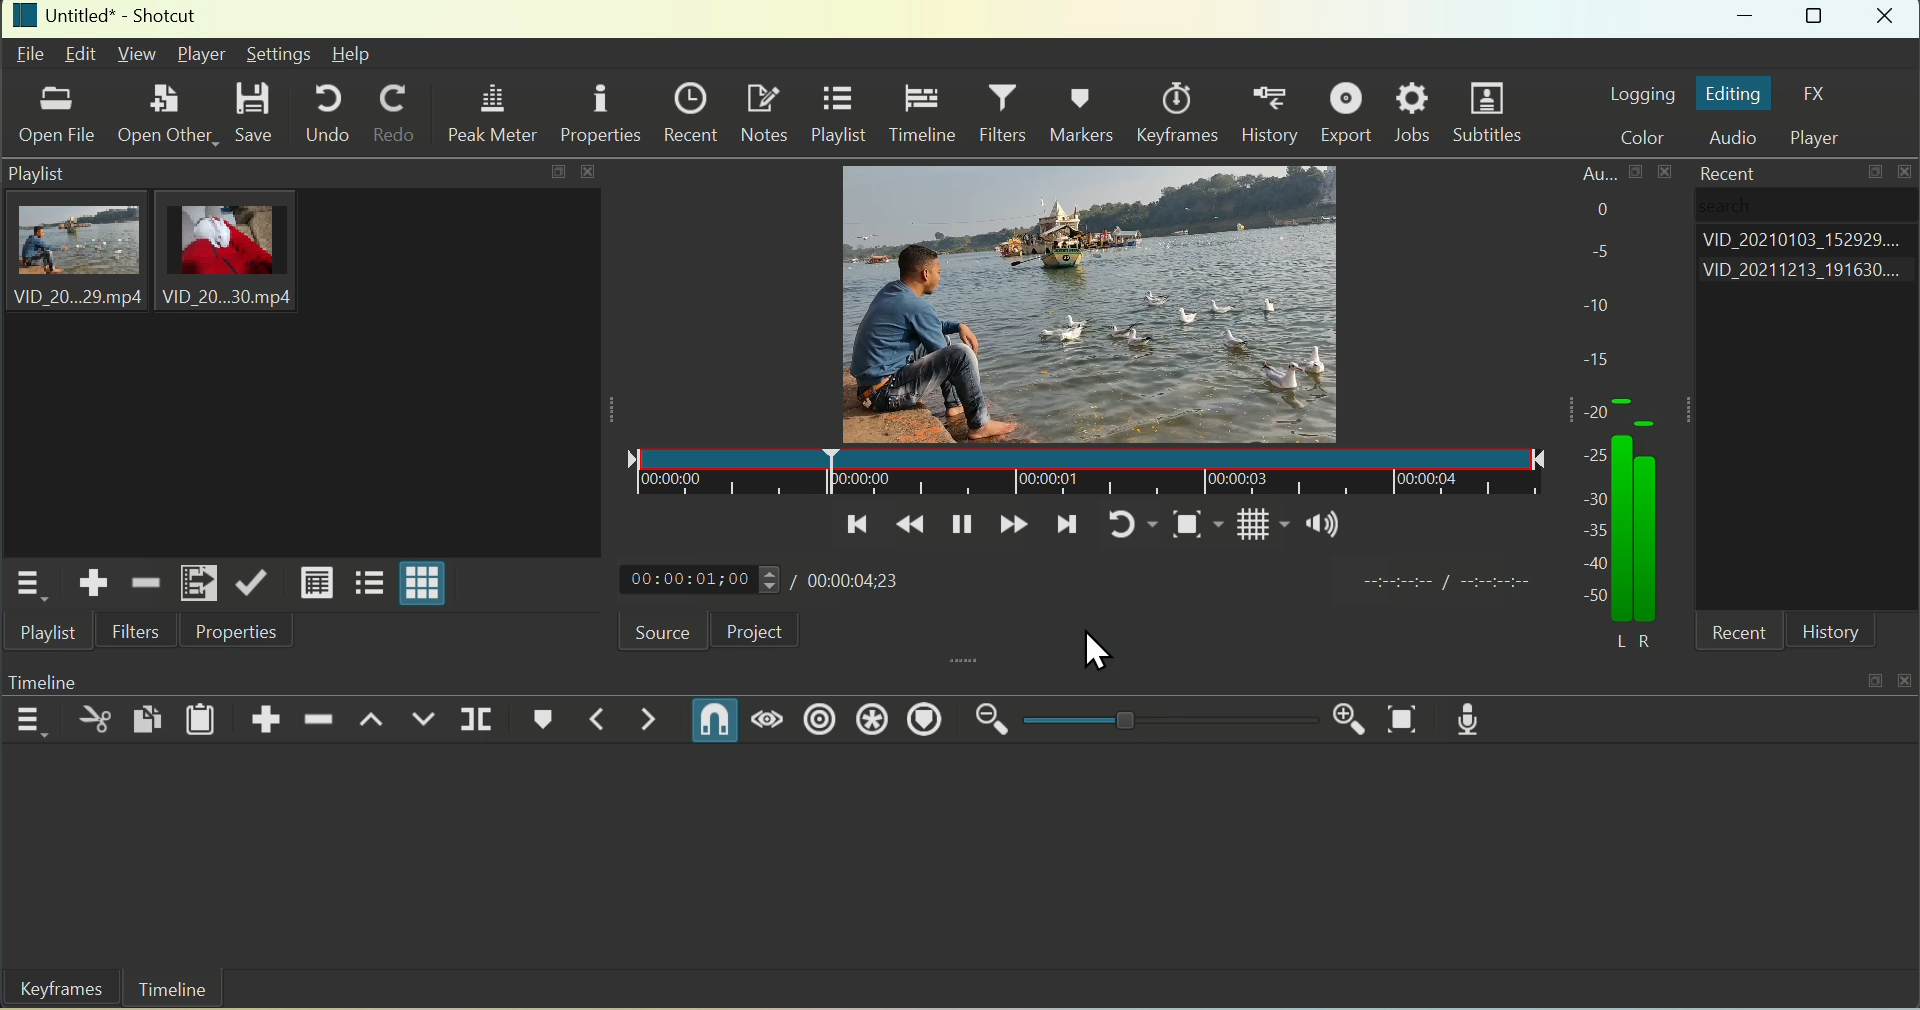 Image resolution: width=1920 pixels, height=1010 pixels. Describe the element at coordinates (1877, 175) in the screenshot. I see `maximize` at that location.